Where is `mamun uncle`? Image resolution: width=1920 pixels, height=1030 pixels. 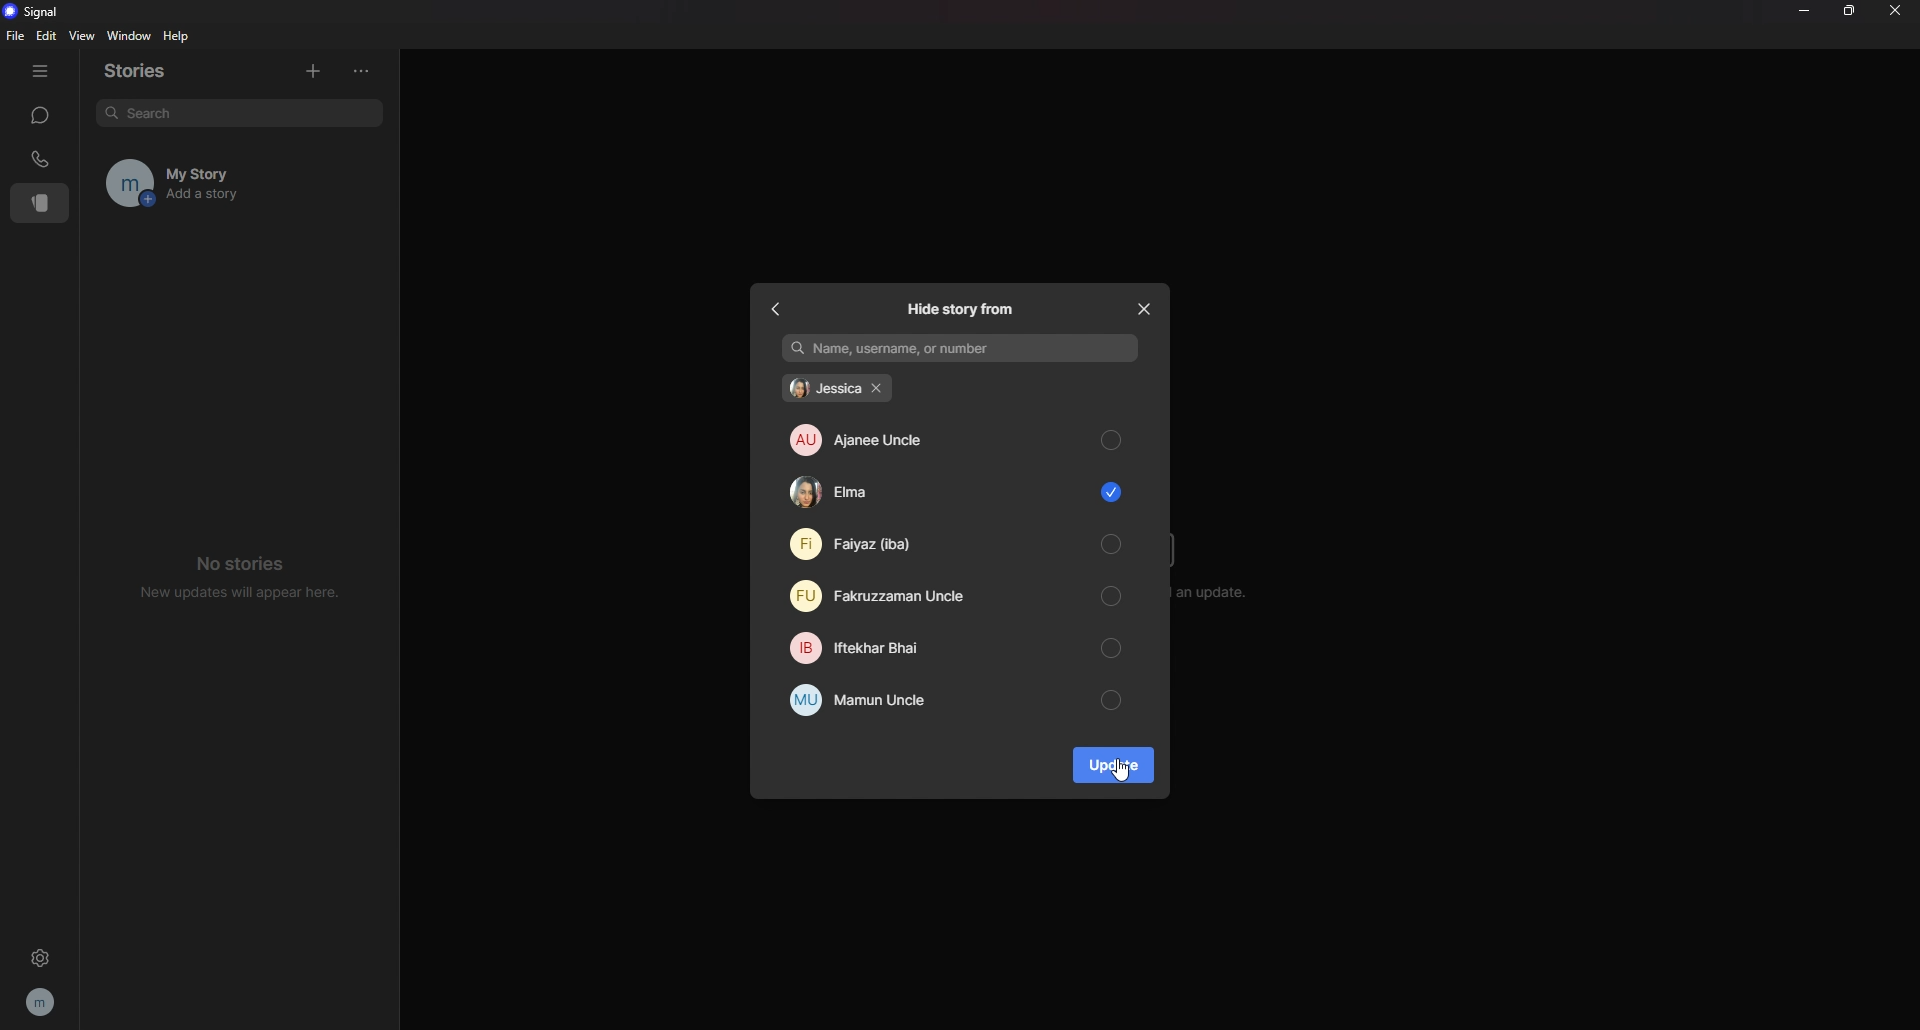
mamun uncle is located at coordinates (964, 697).